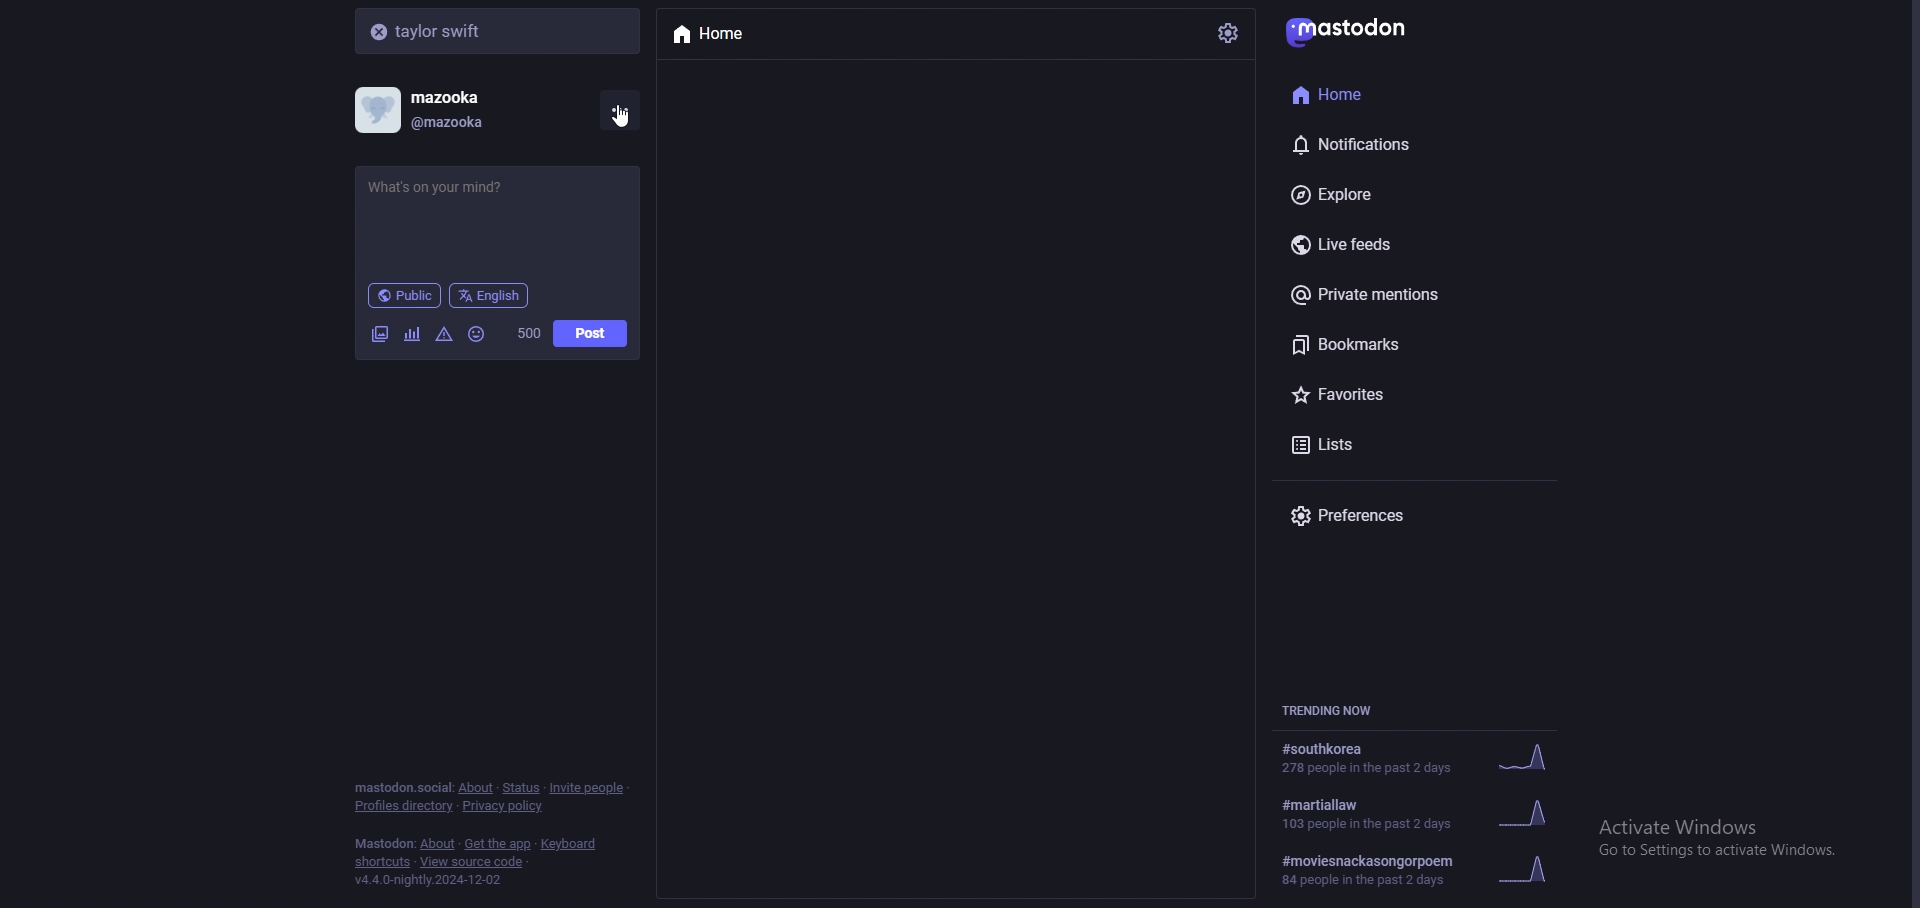 Image resolution: width=1920 pixels, height=908 pixels. I want to click on public, so click(406, 295).